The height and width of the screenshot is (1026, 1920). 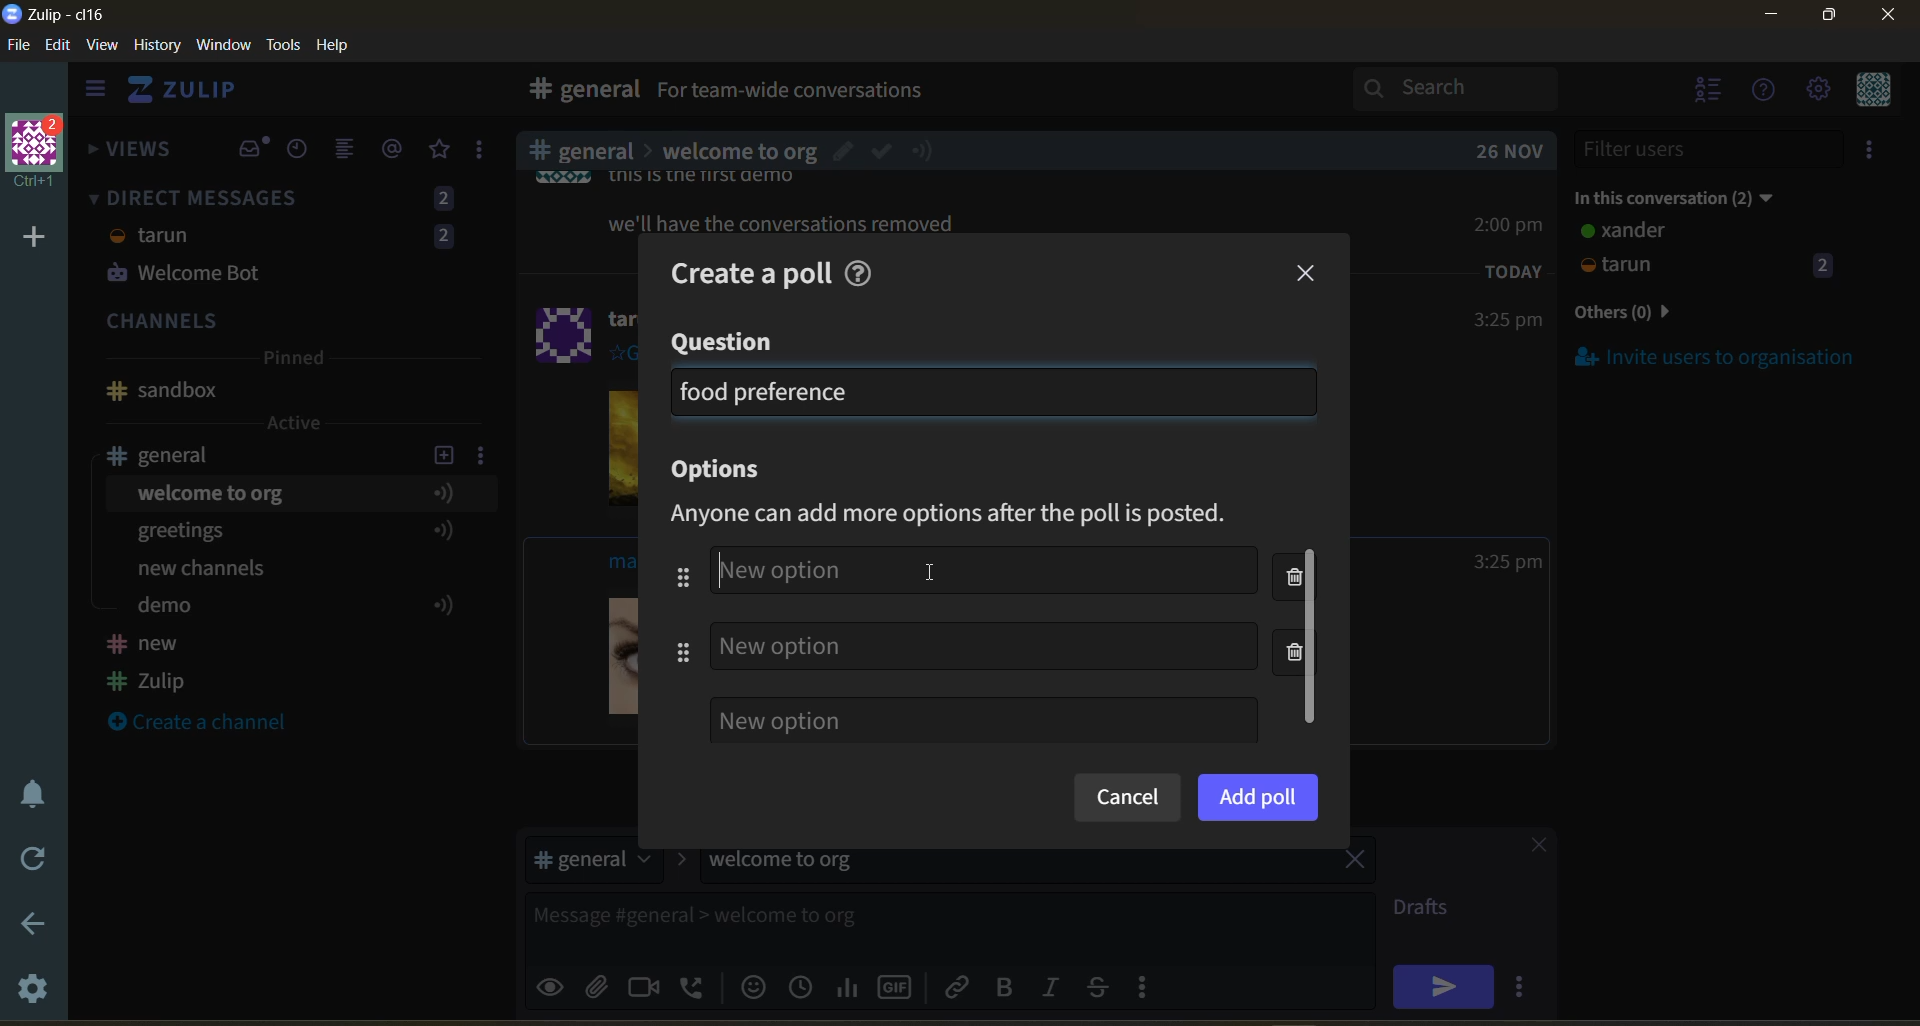 What do you see at coordinates (442, 452) in the screenshot?
I see `add new topic` at bounding box center [442, 452].